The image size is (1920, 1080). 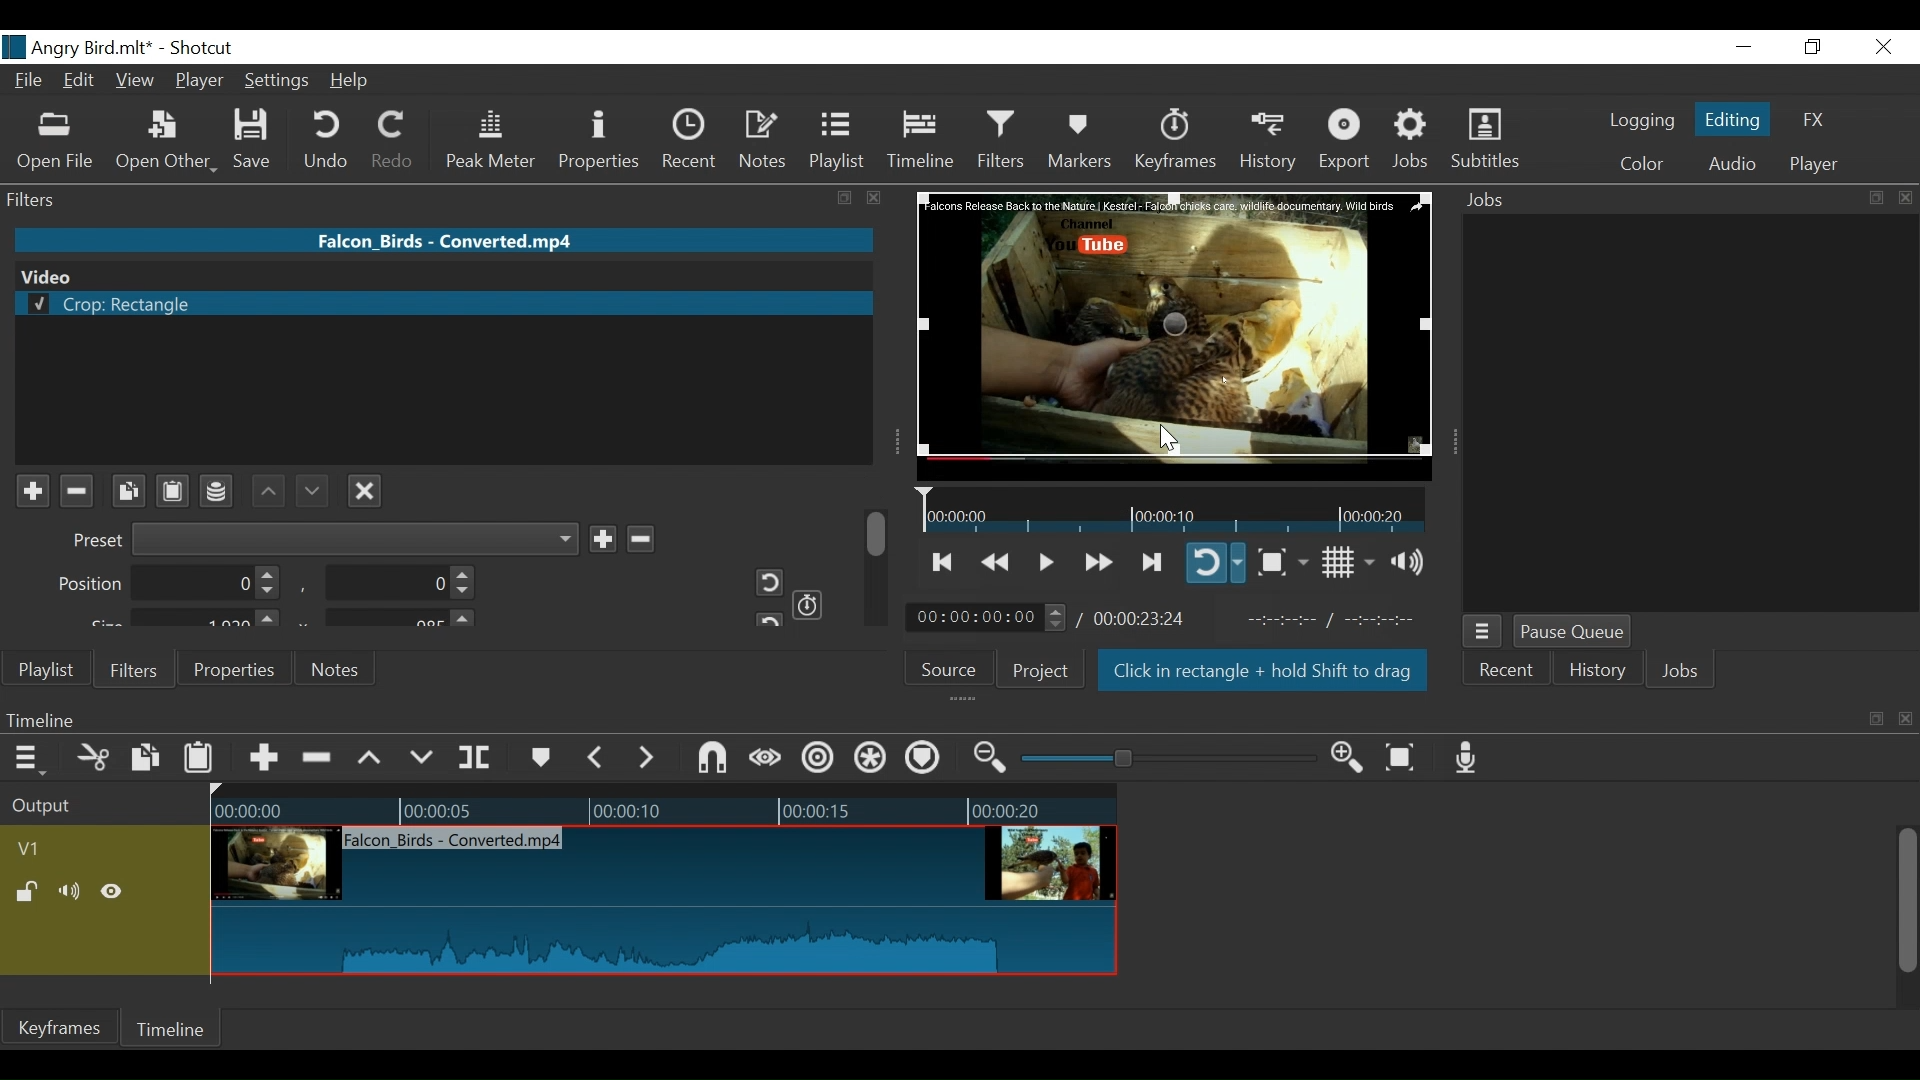 What do you see at coordinates (924, 719) in the screenshot?
I see `Timeline` at bounding box center [924, 719].